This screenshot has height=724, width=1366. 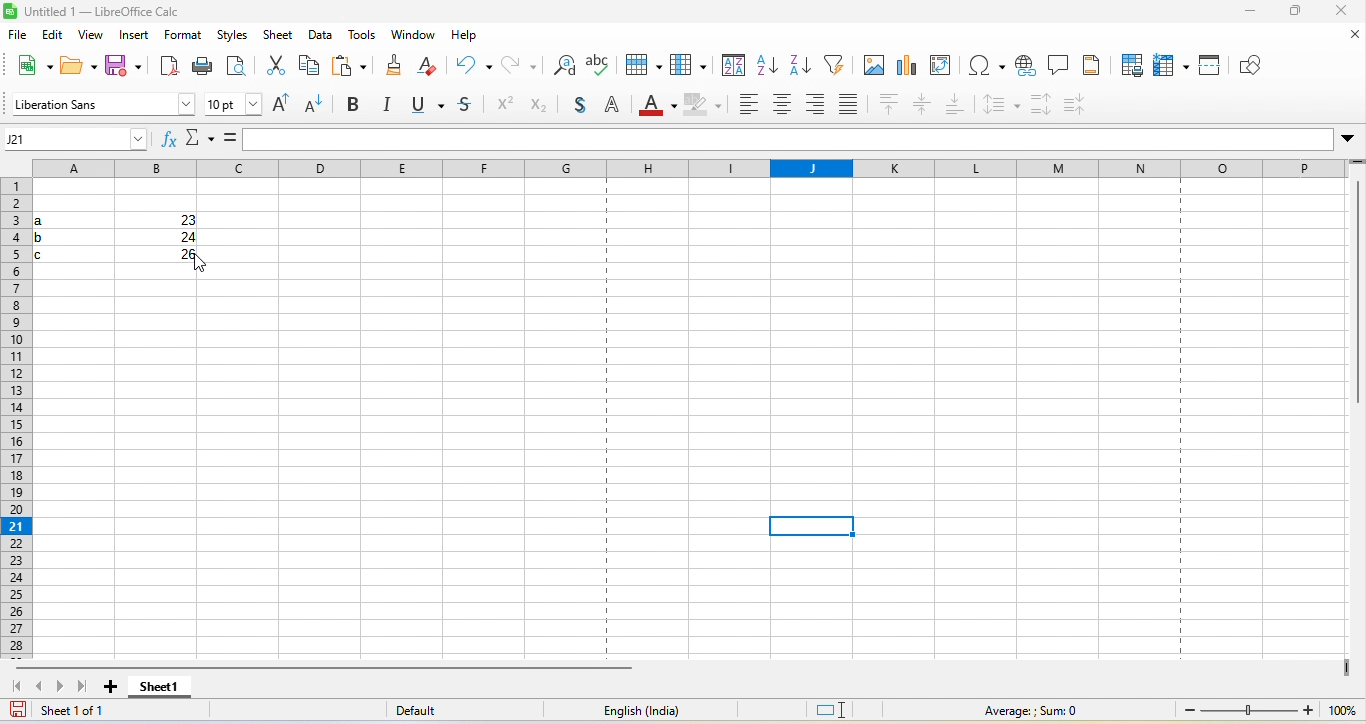 I want to click on sheet, so click(x=275, y=36).